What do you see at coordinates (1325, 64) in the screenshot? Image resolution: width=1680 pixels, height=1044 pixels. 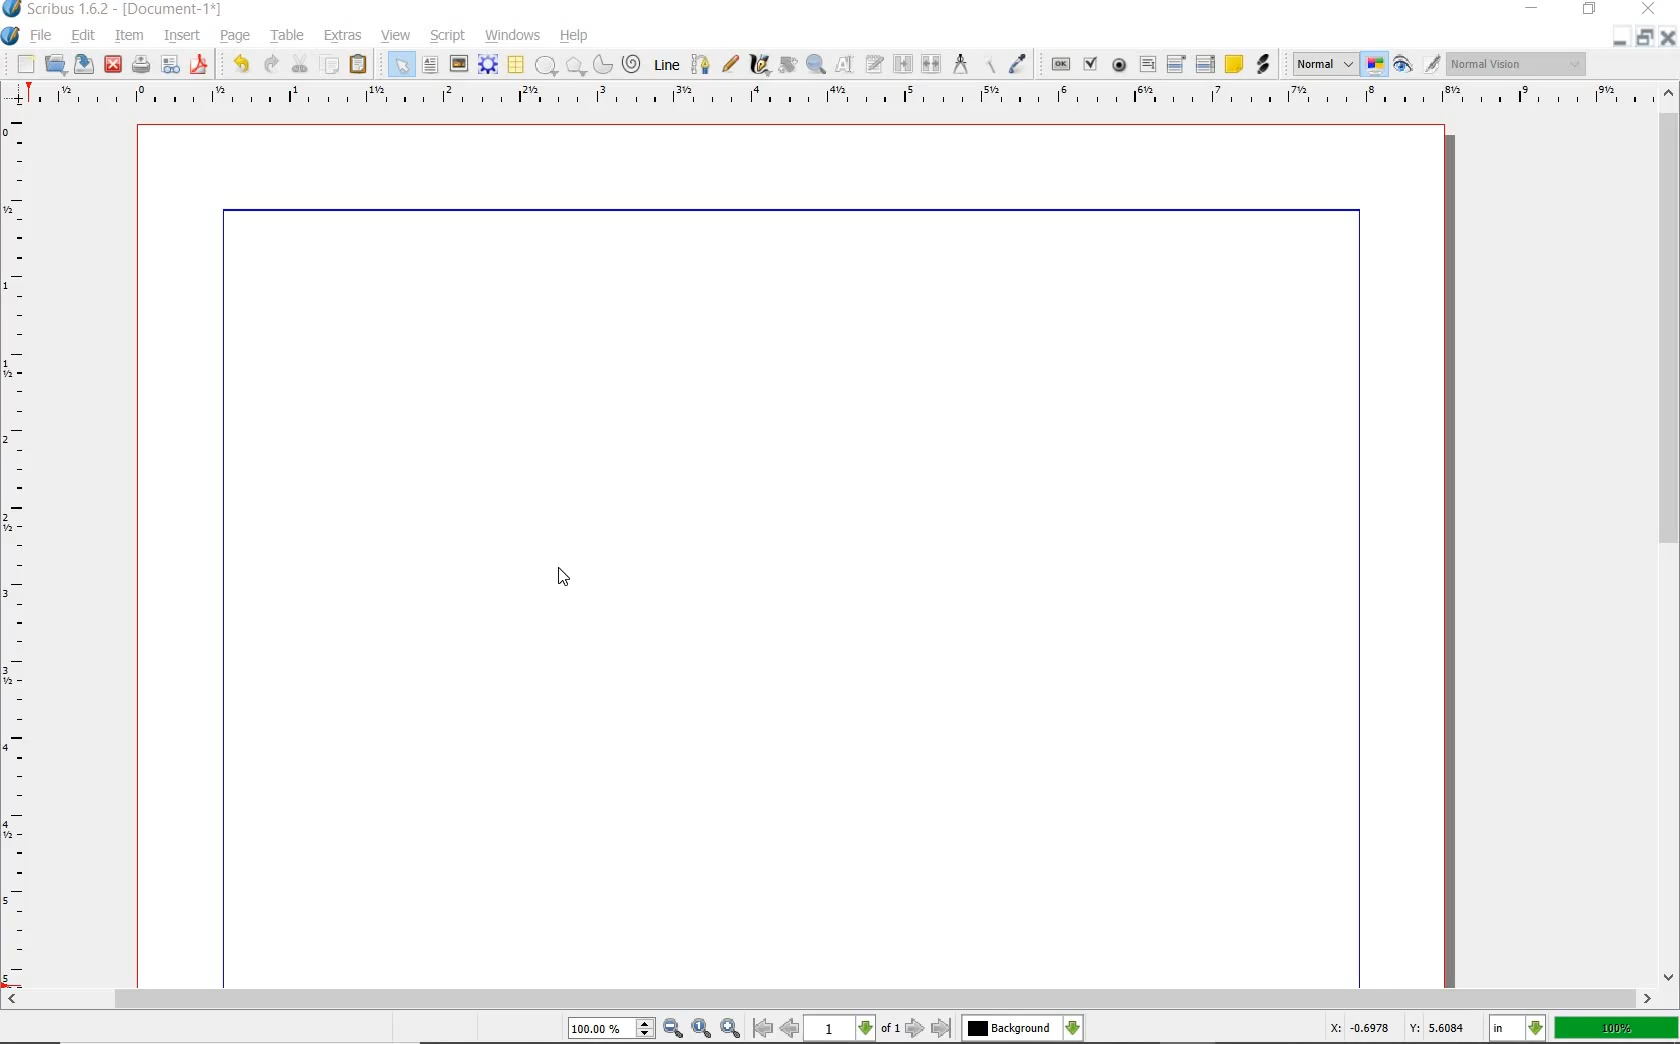 I see `SELECT THE IMAGE PREVIEW QUALITY` at bounding box center [1325, 64].